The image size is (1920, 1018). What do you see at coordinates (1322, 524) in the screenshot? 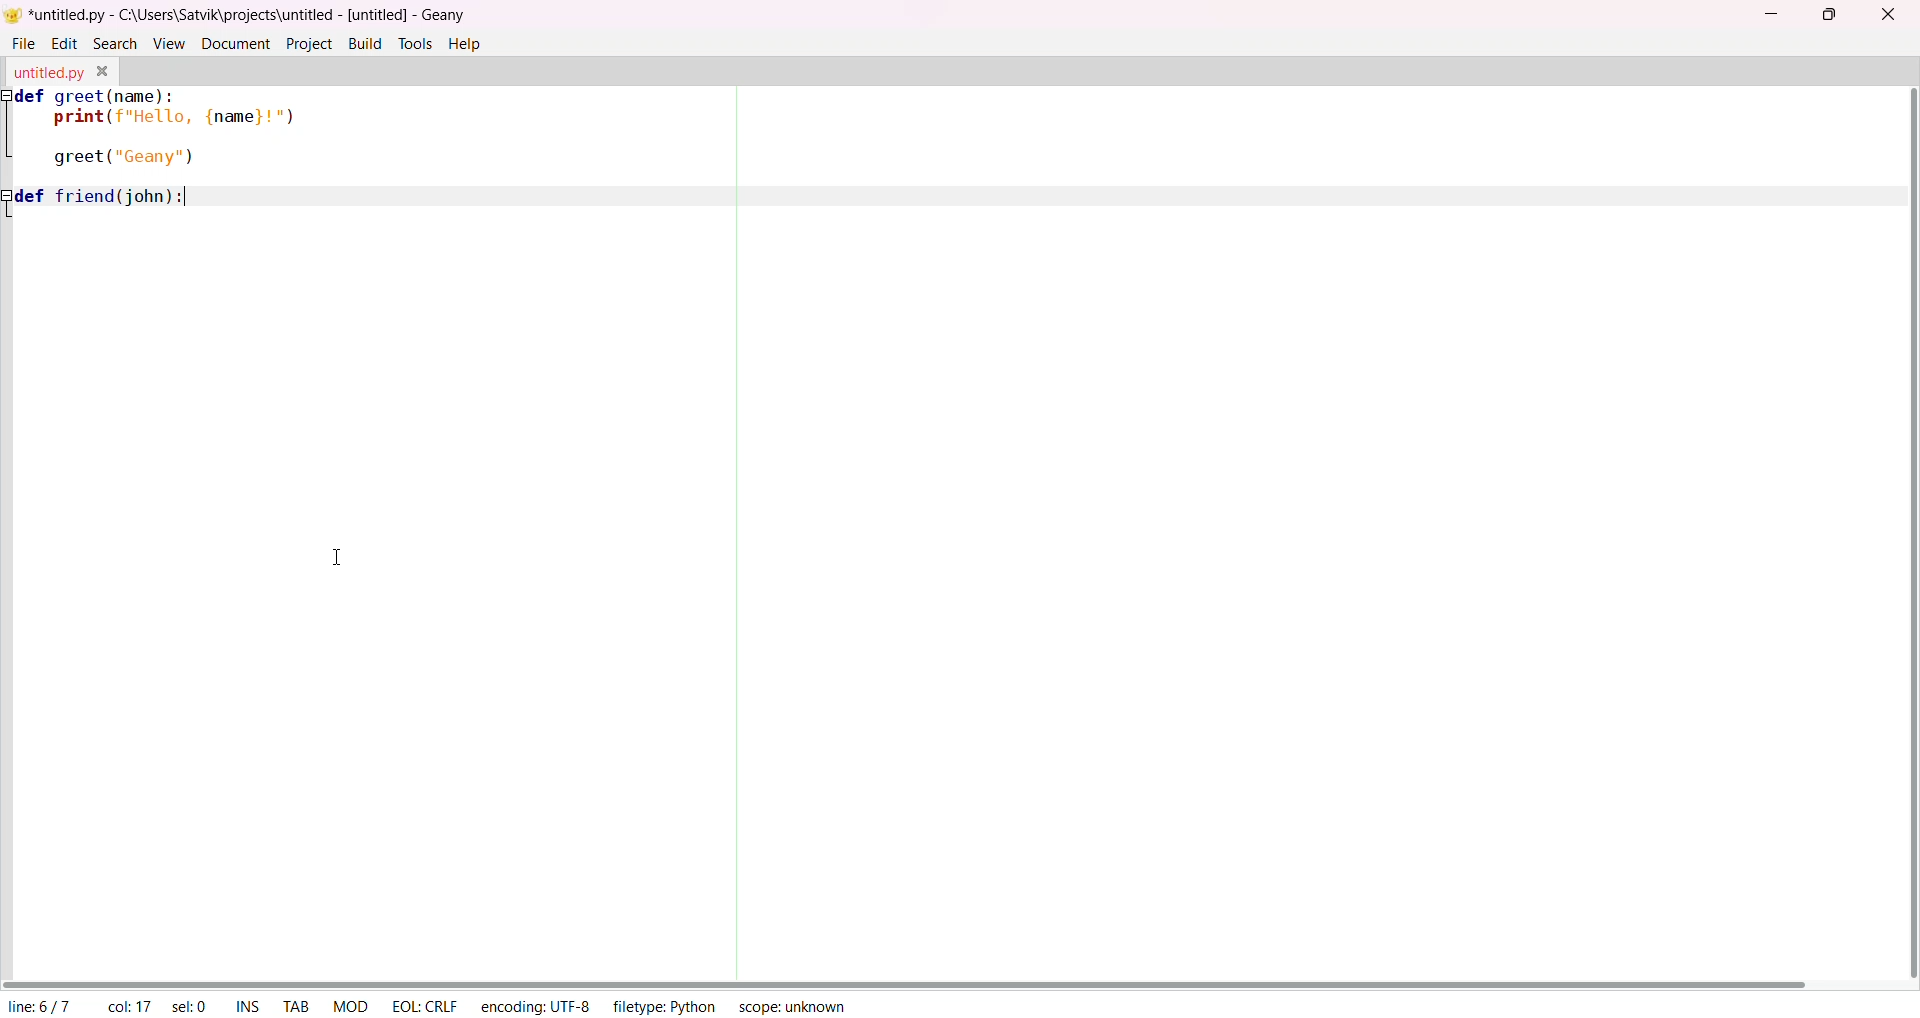
I see `Input text area` at bounding box center [1322, 524].